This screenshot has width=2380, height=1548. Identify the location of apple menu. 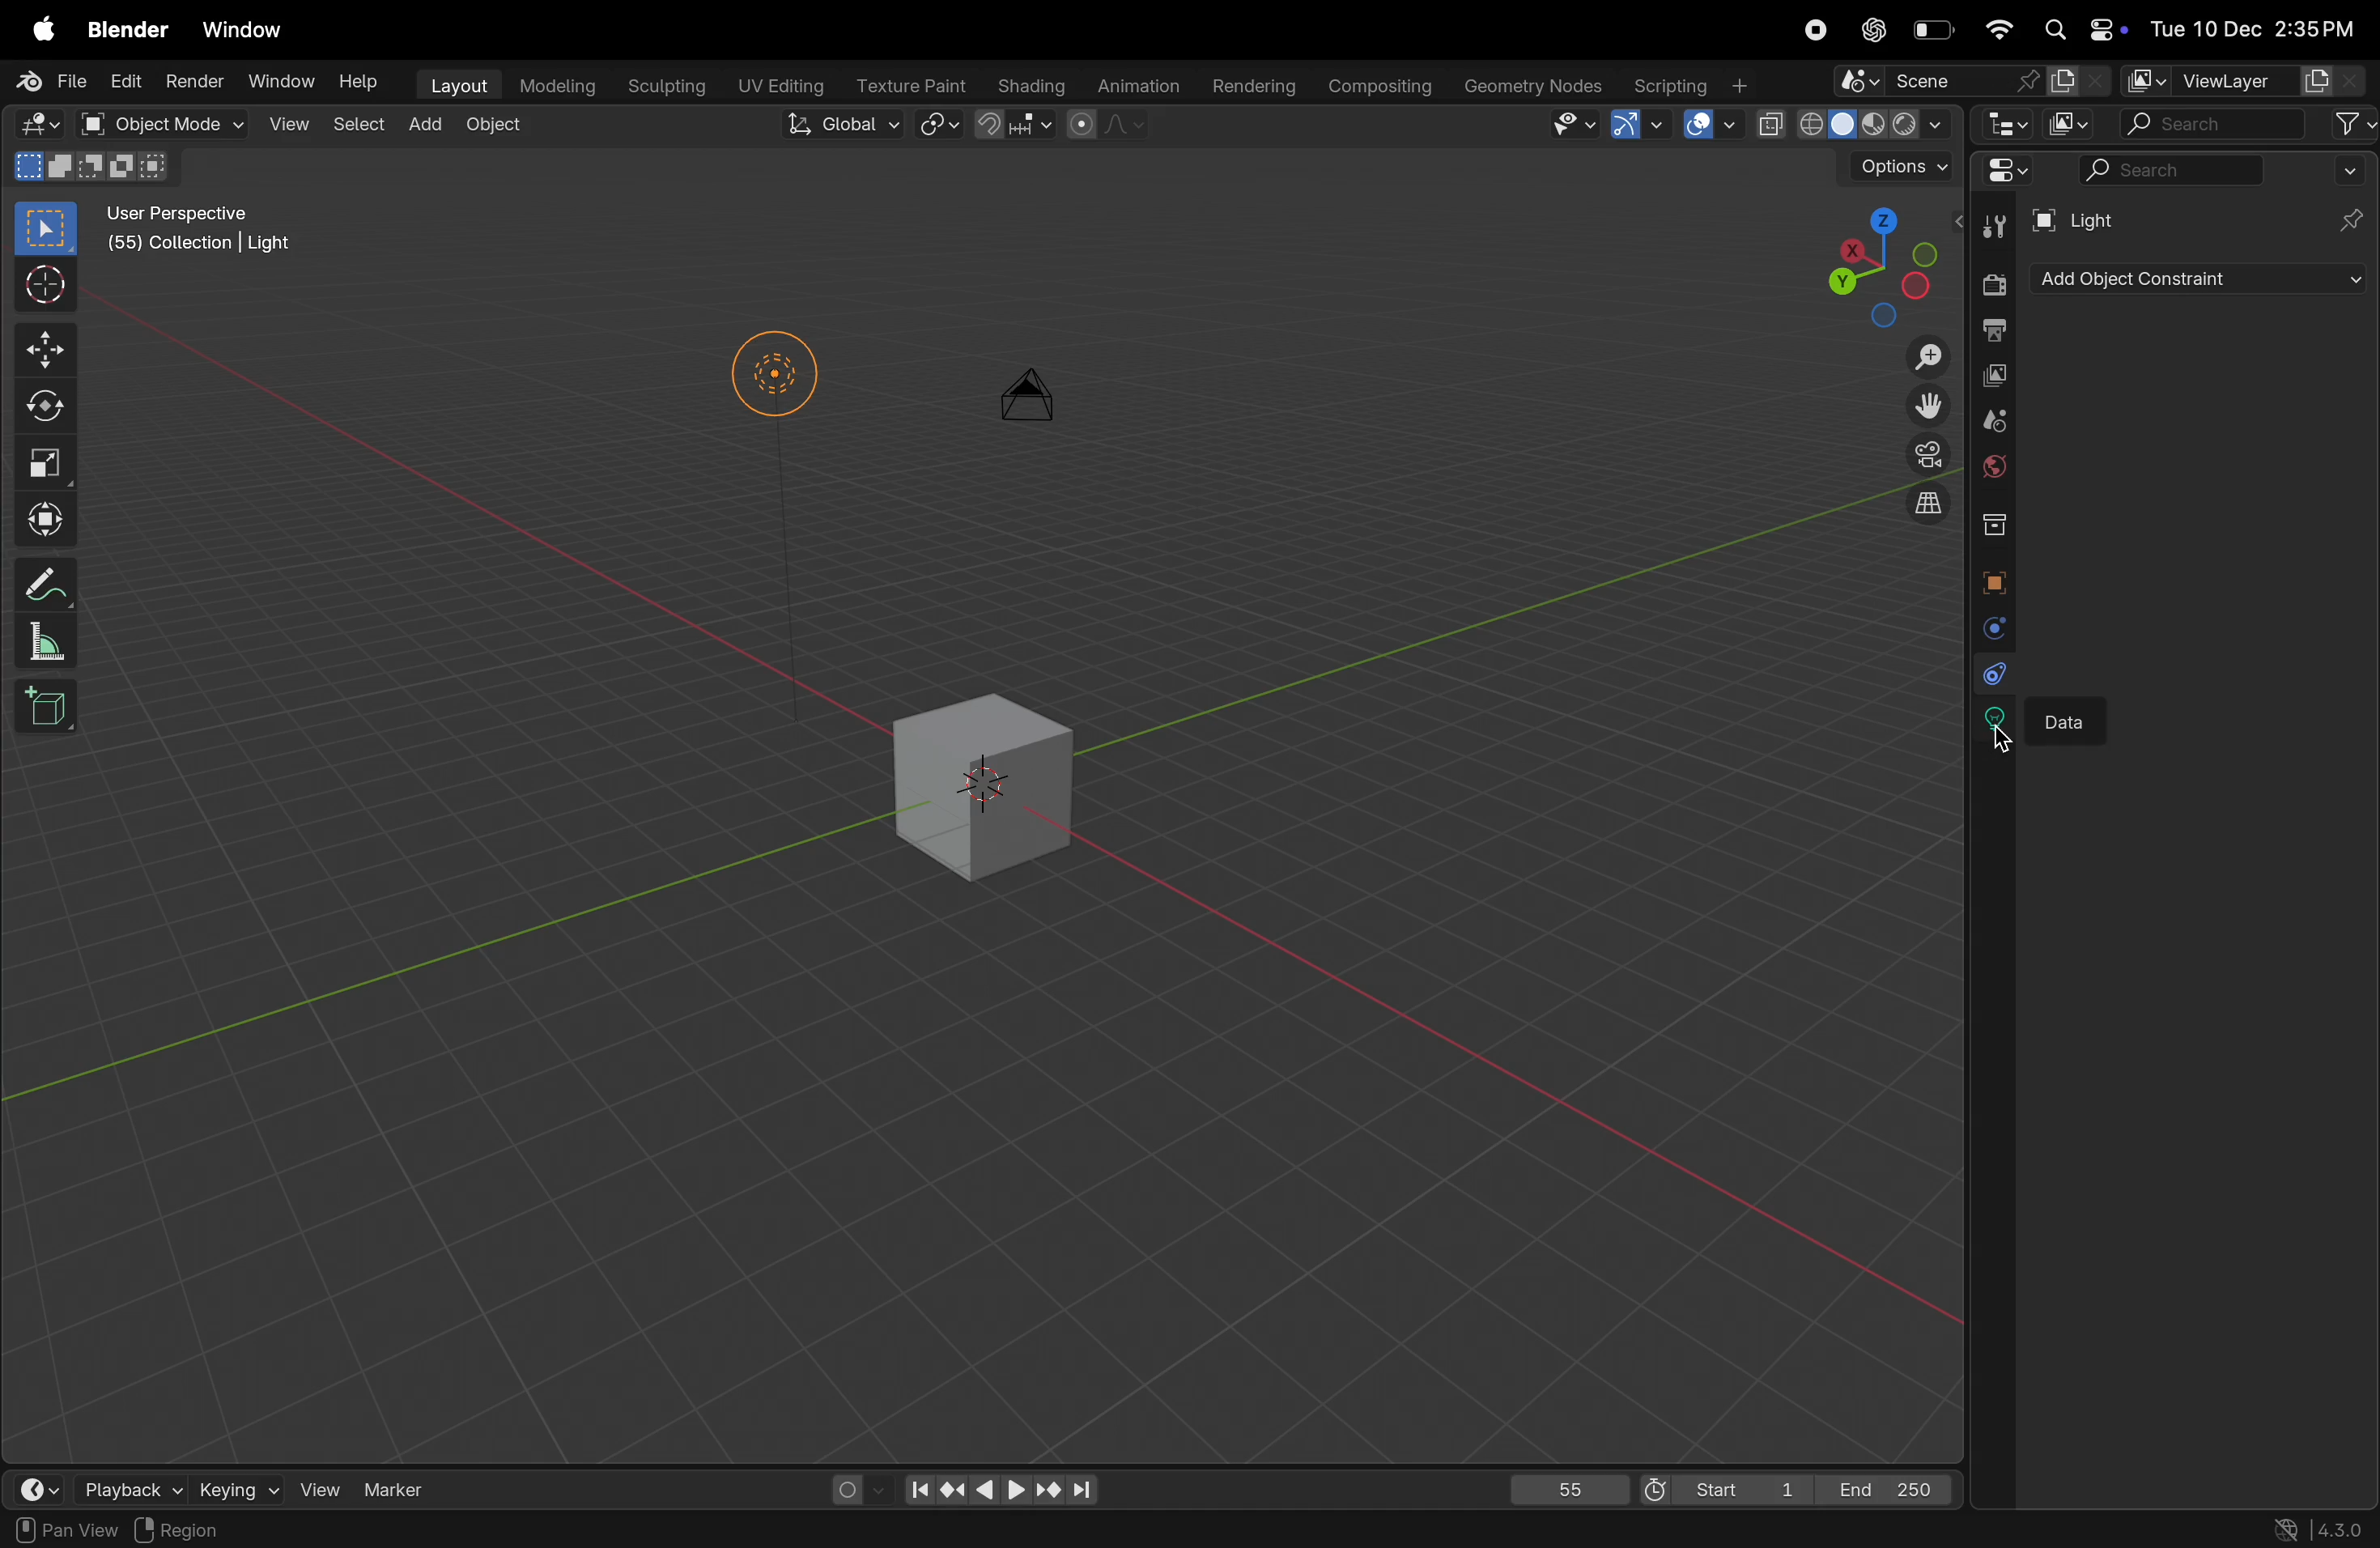
(36, 27).